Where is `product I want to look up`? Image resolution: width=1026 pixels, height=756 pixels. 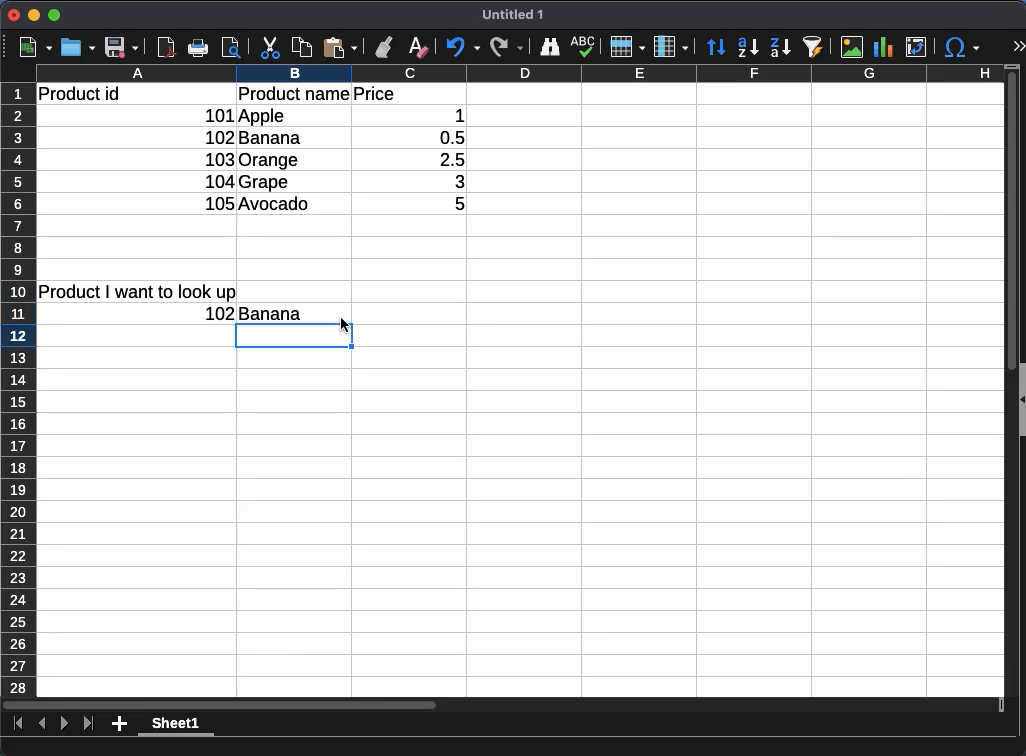
product I want to look up is located at coordinates (137, 292).